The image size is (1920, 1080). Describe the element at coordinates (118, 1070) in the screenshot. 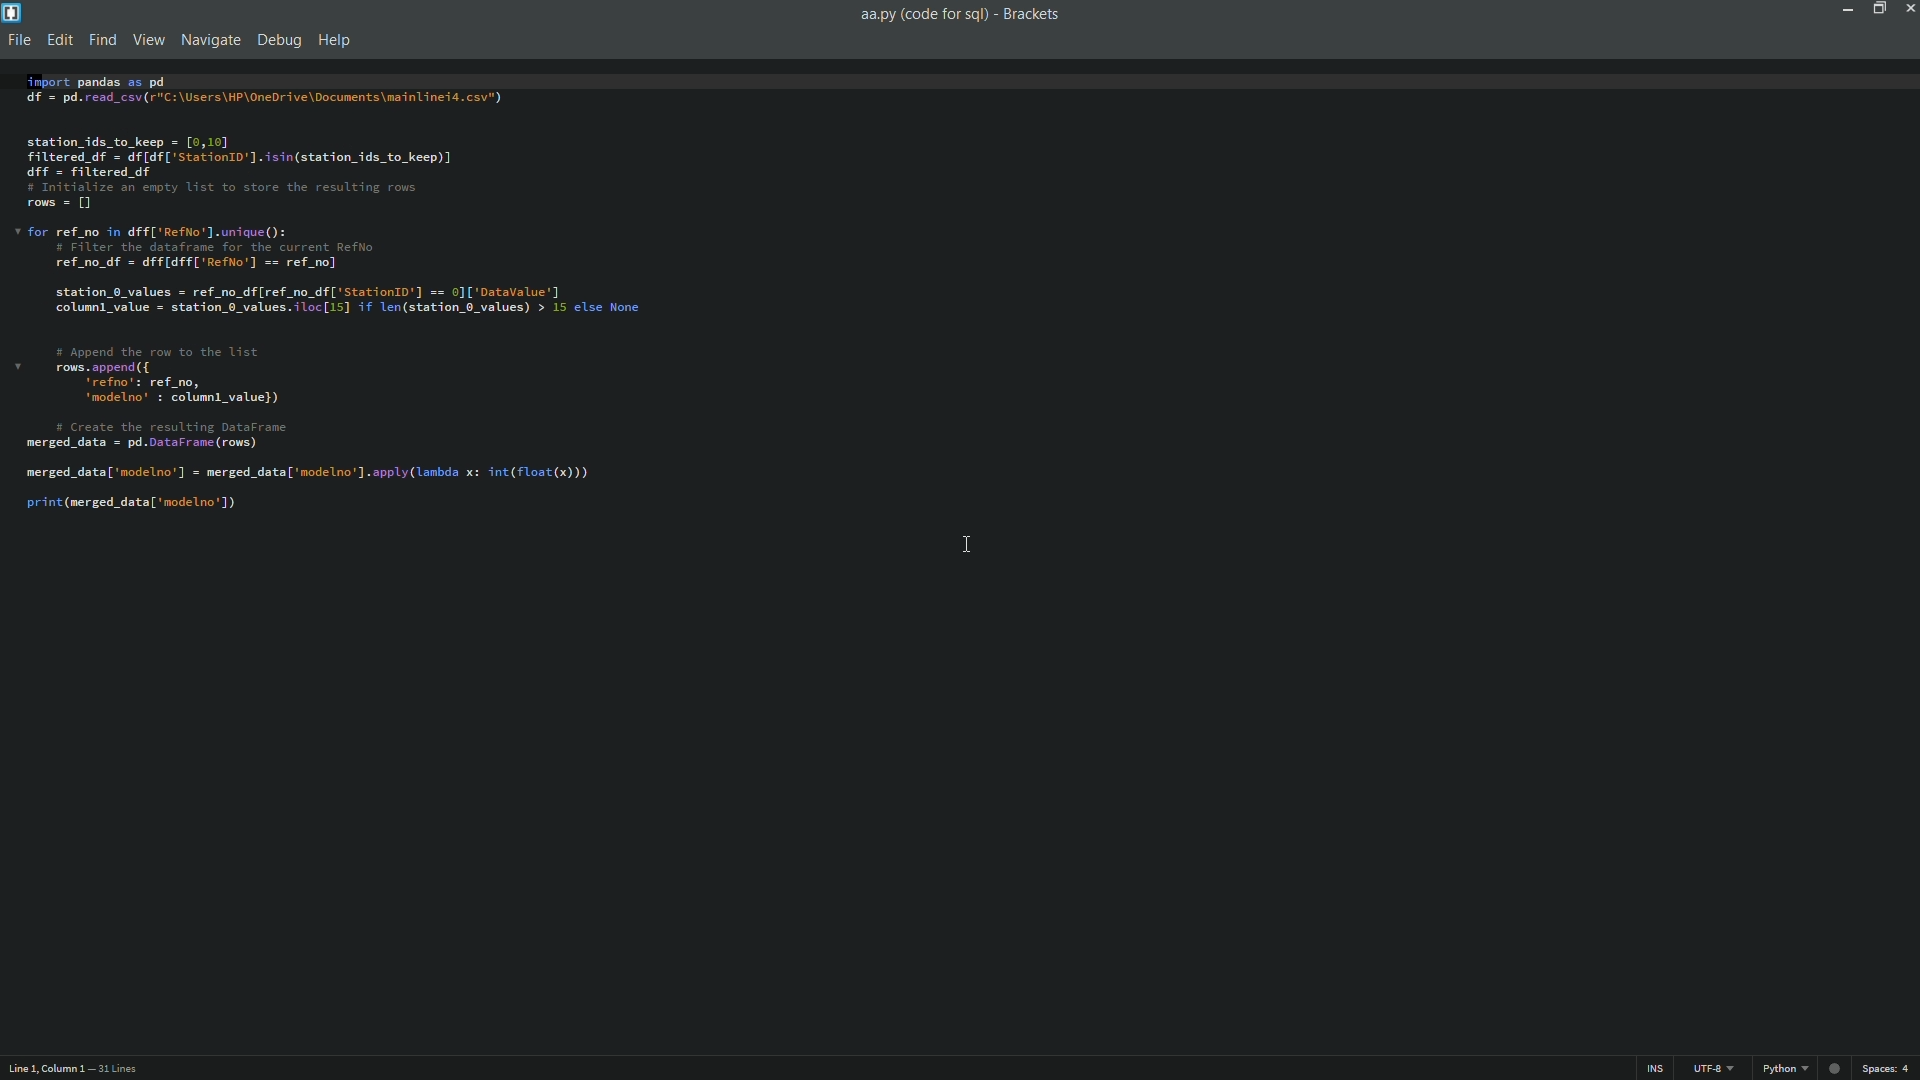

I see `28 lines` at that location.